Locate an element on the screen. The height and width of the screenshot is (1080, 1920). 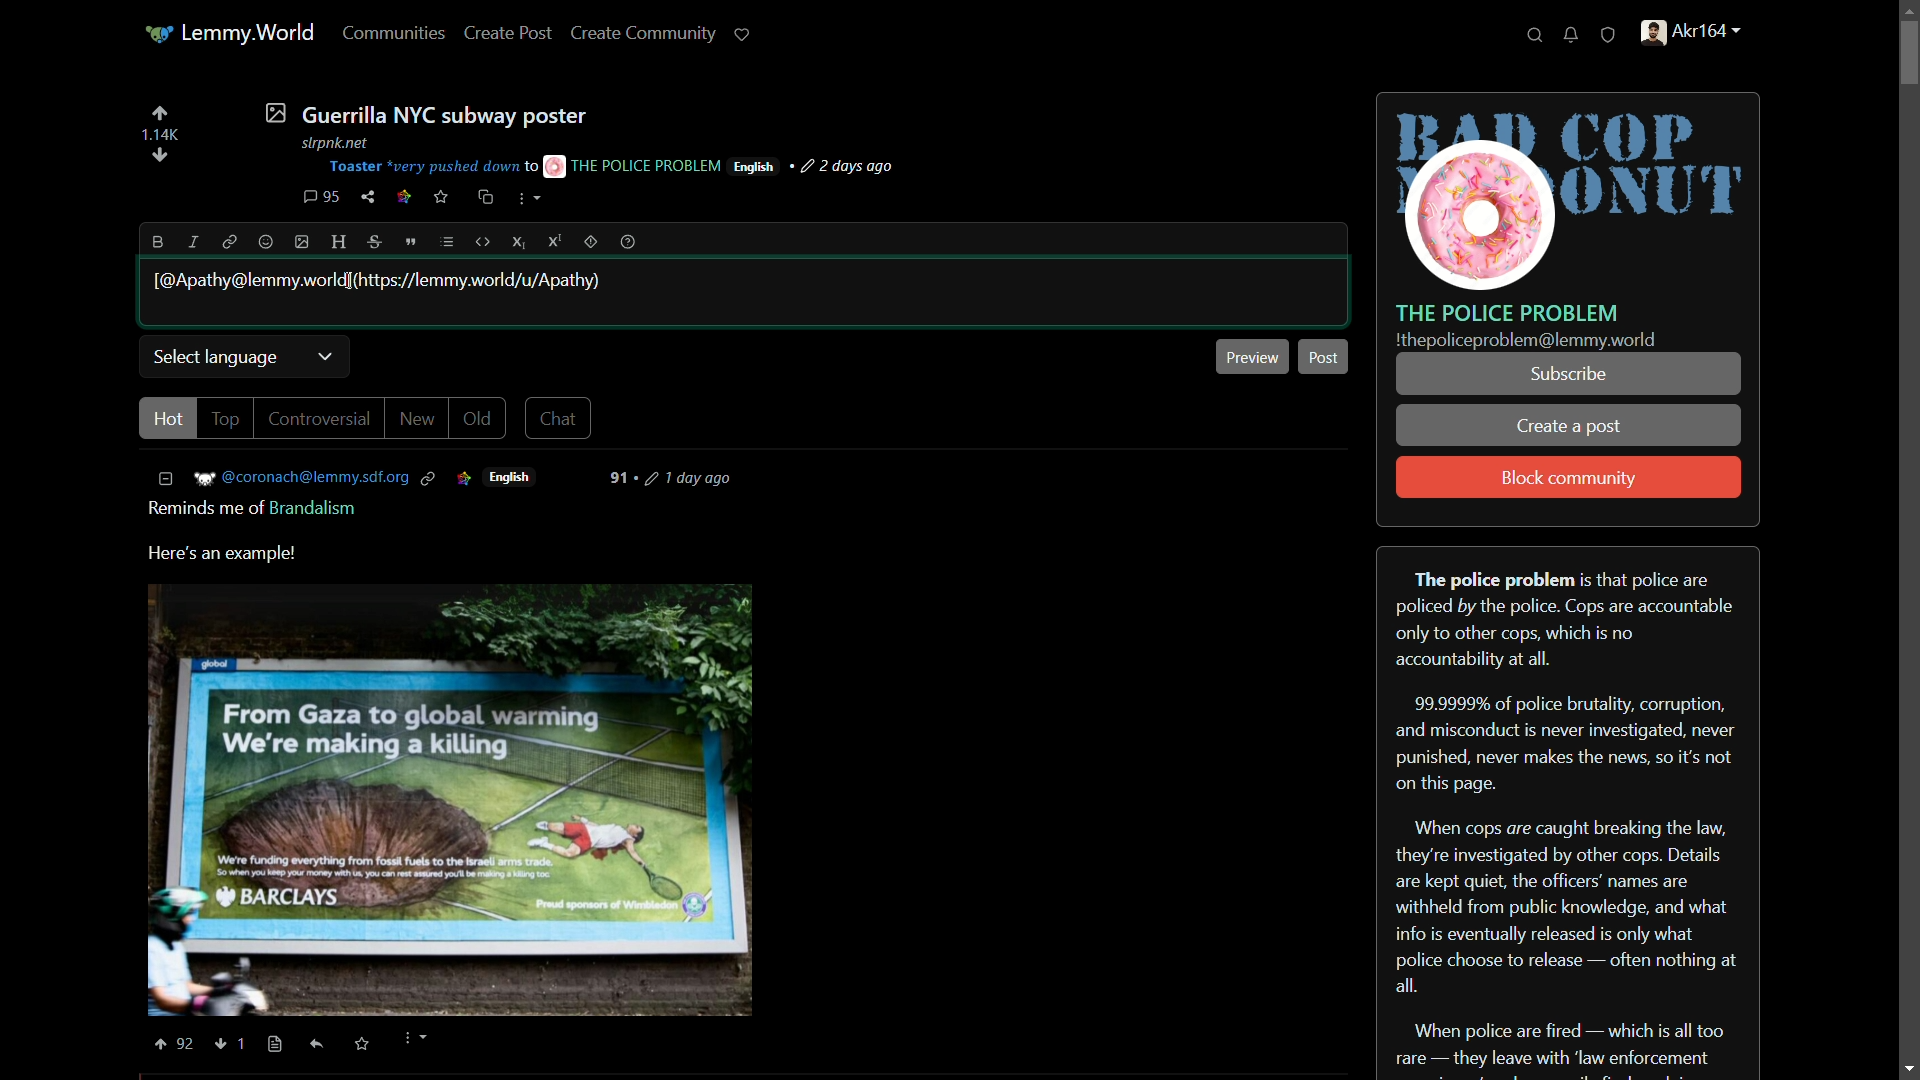
Brandalism is located at coordinates (316, 508).